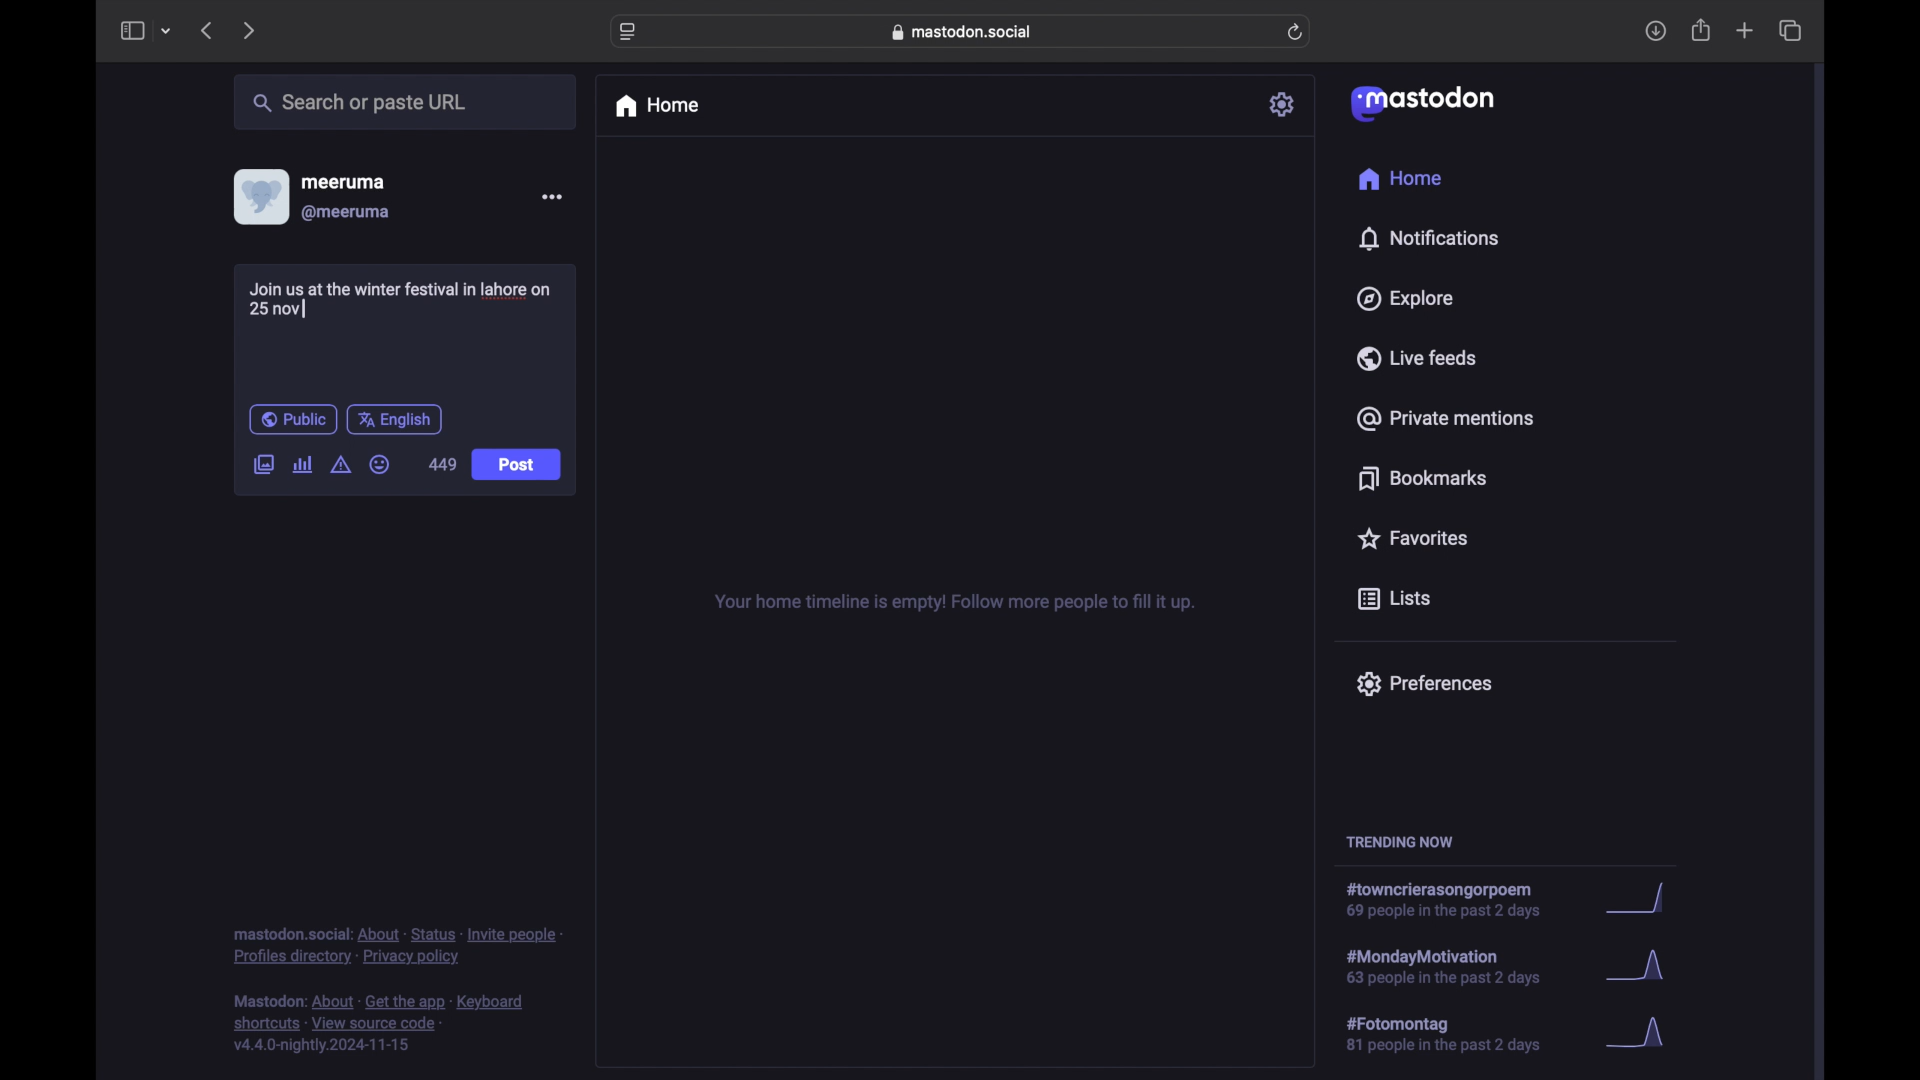 The image size is (1920, 1080). I want to click on settings, so click(1284, 104).